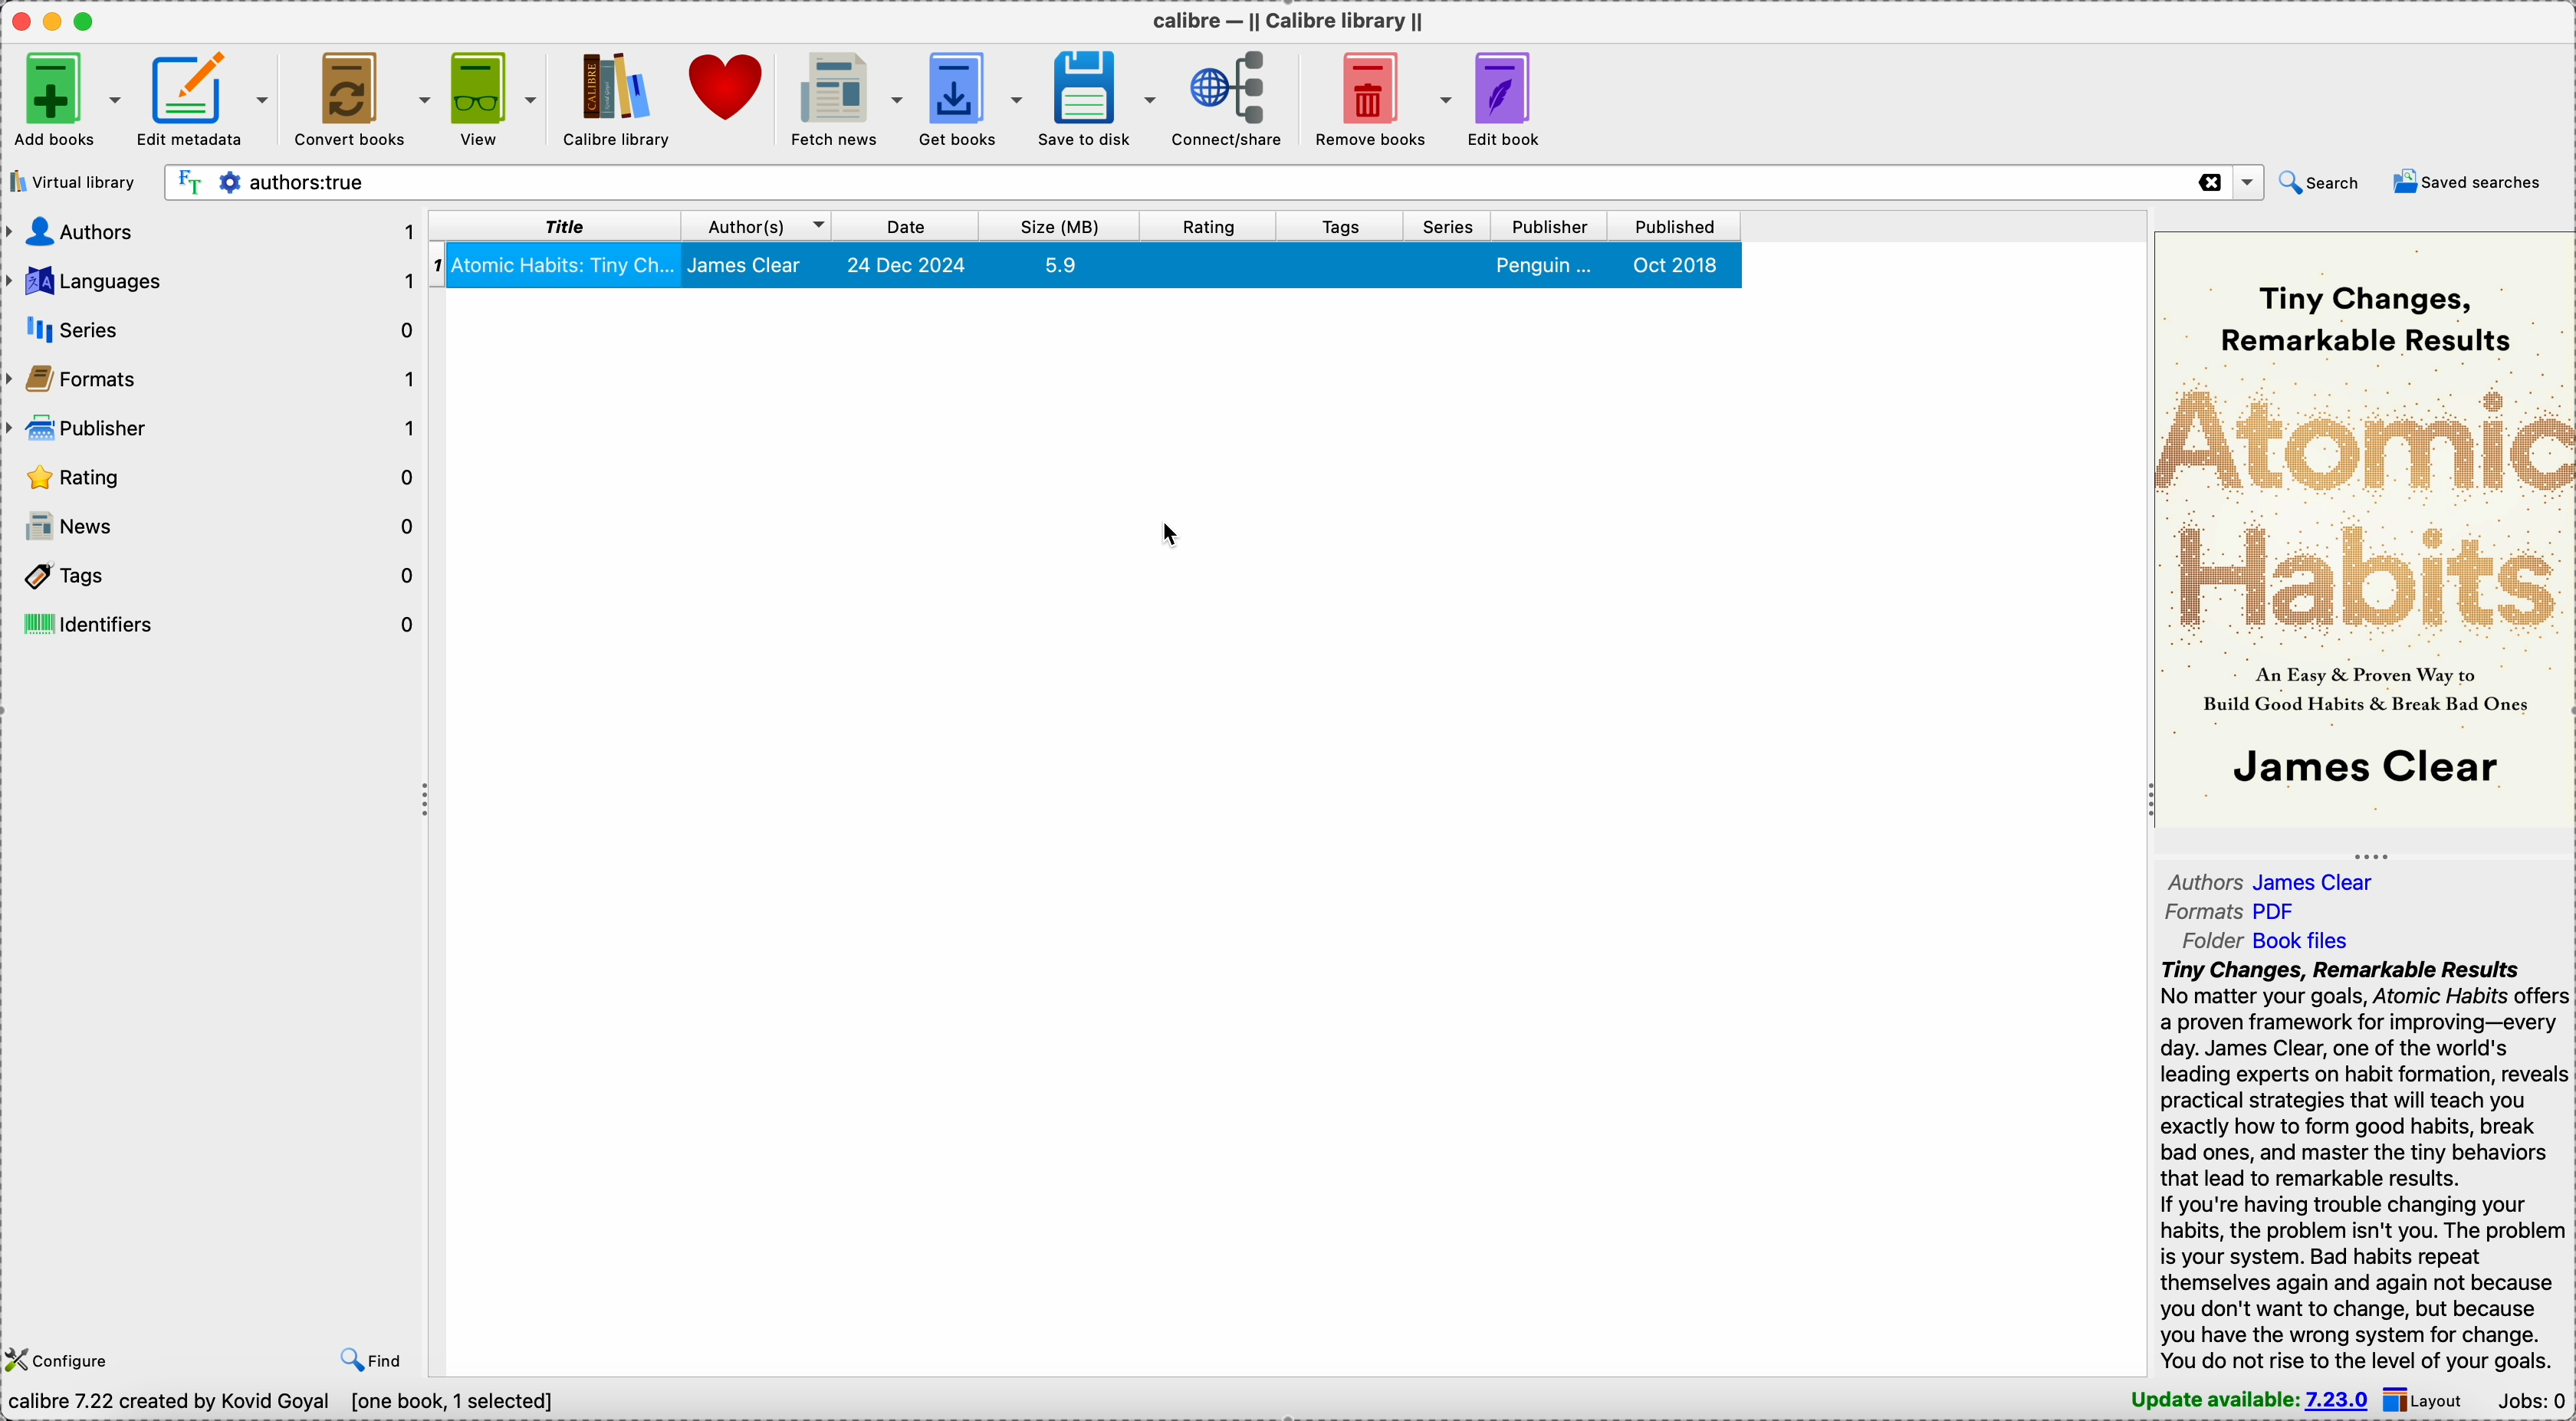  I want to click on get books, so click(966, 102).